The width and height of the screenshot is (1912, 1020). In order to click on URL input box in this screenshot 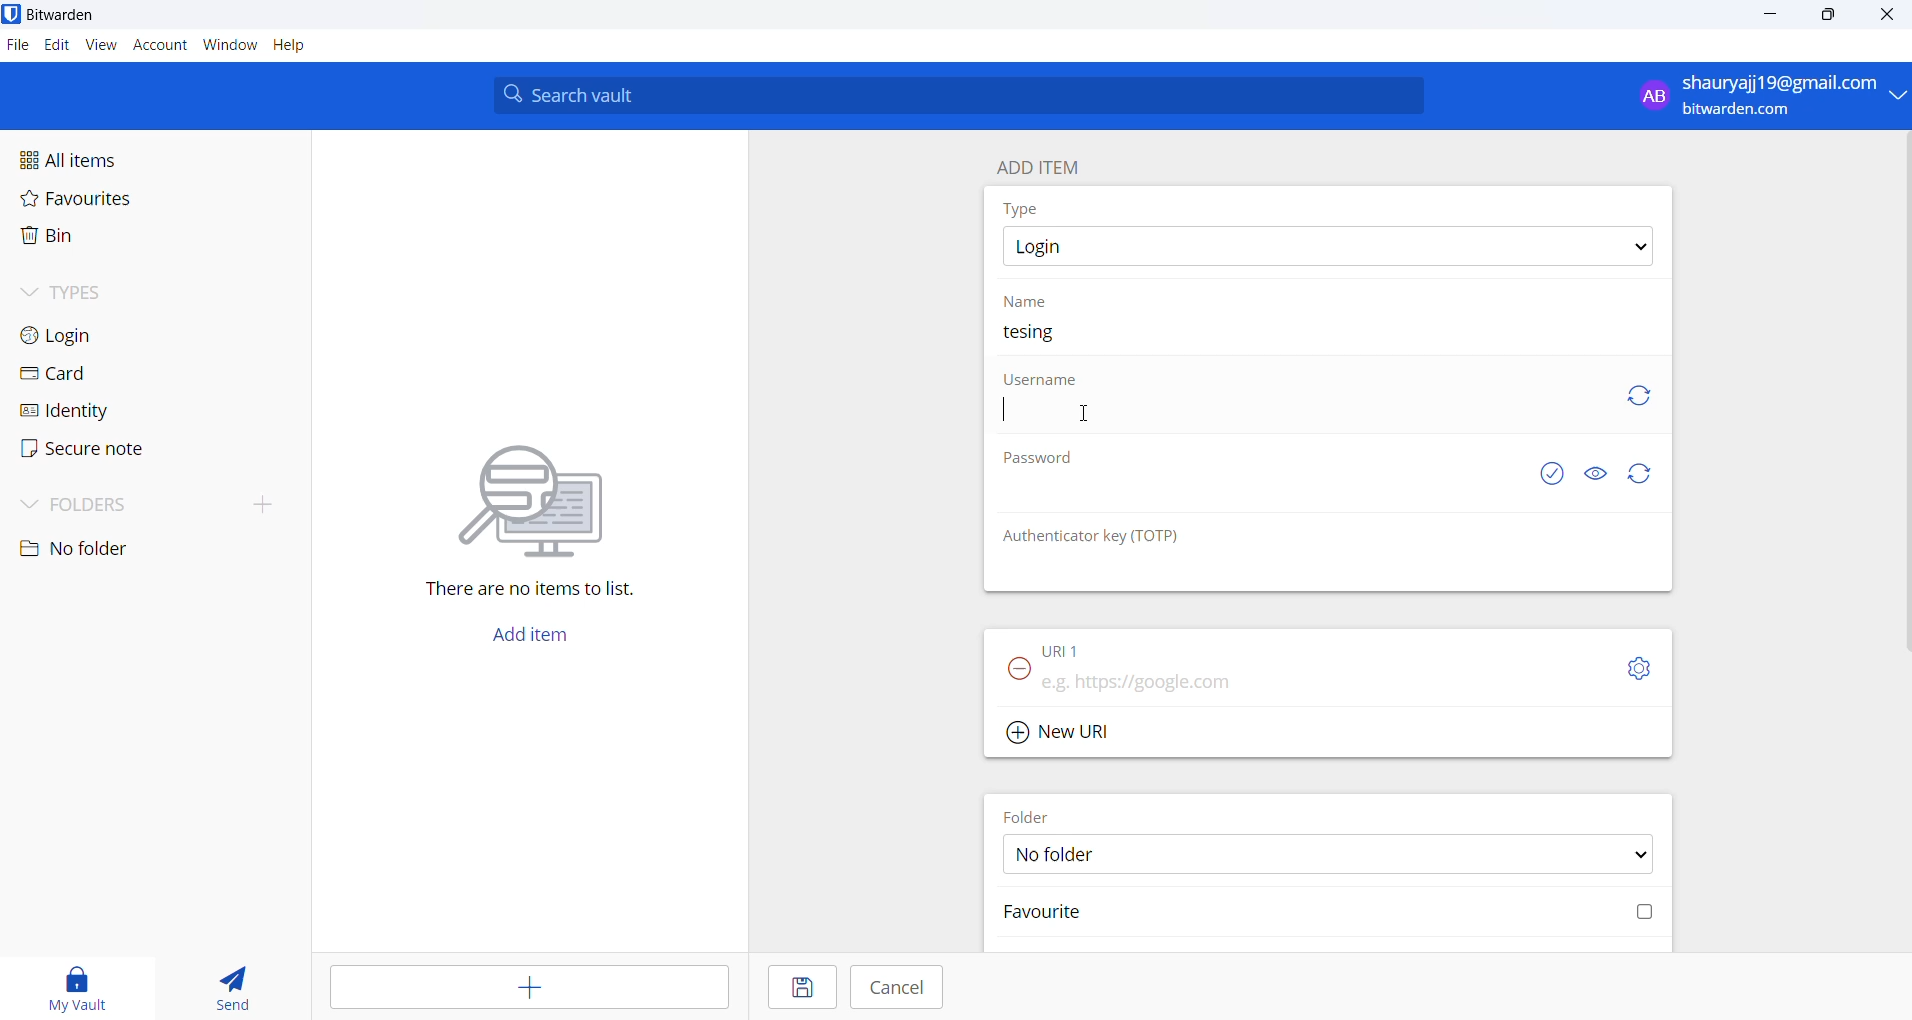, I will do `click(1322, 676)`.